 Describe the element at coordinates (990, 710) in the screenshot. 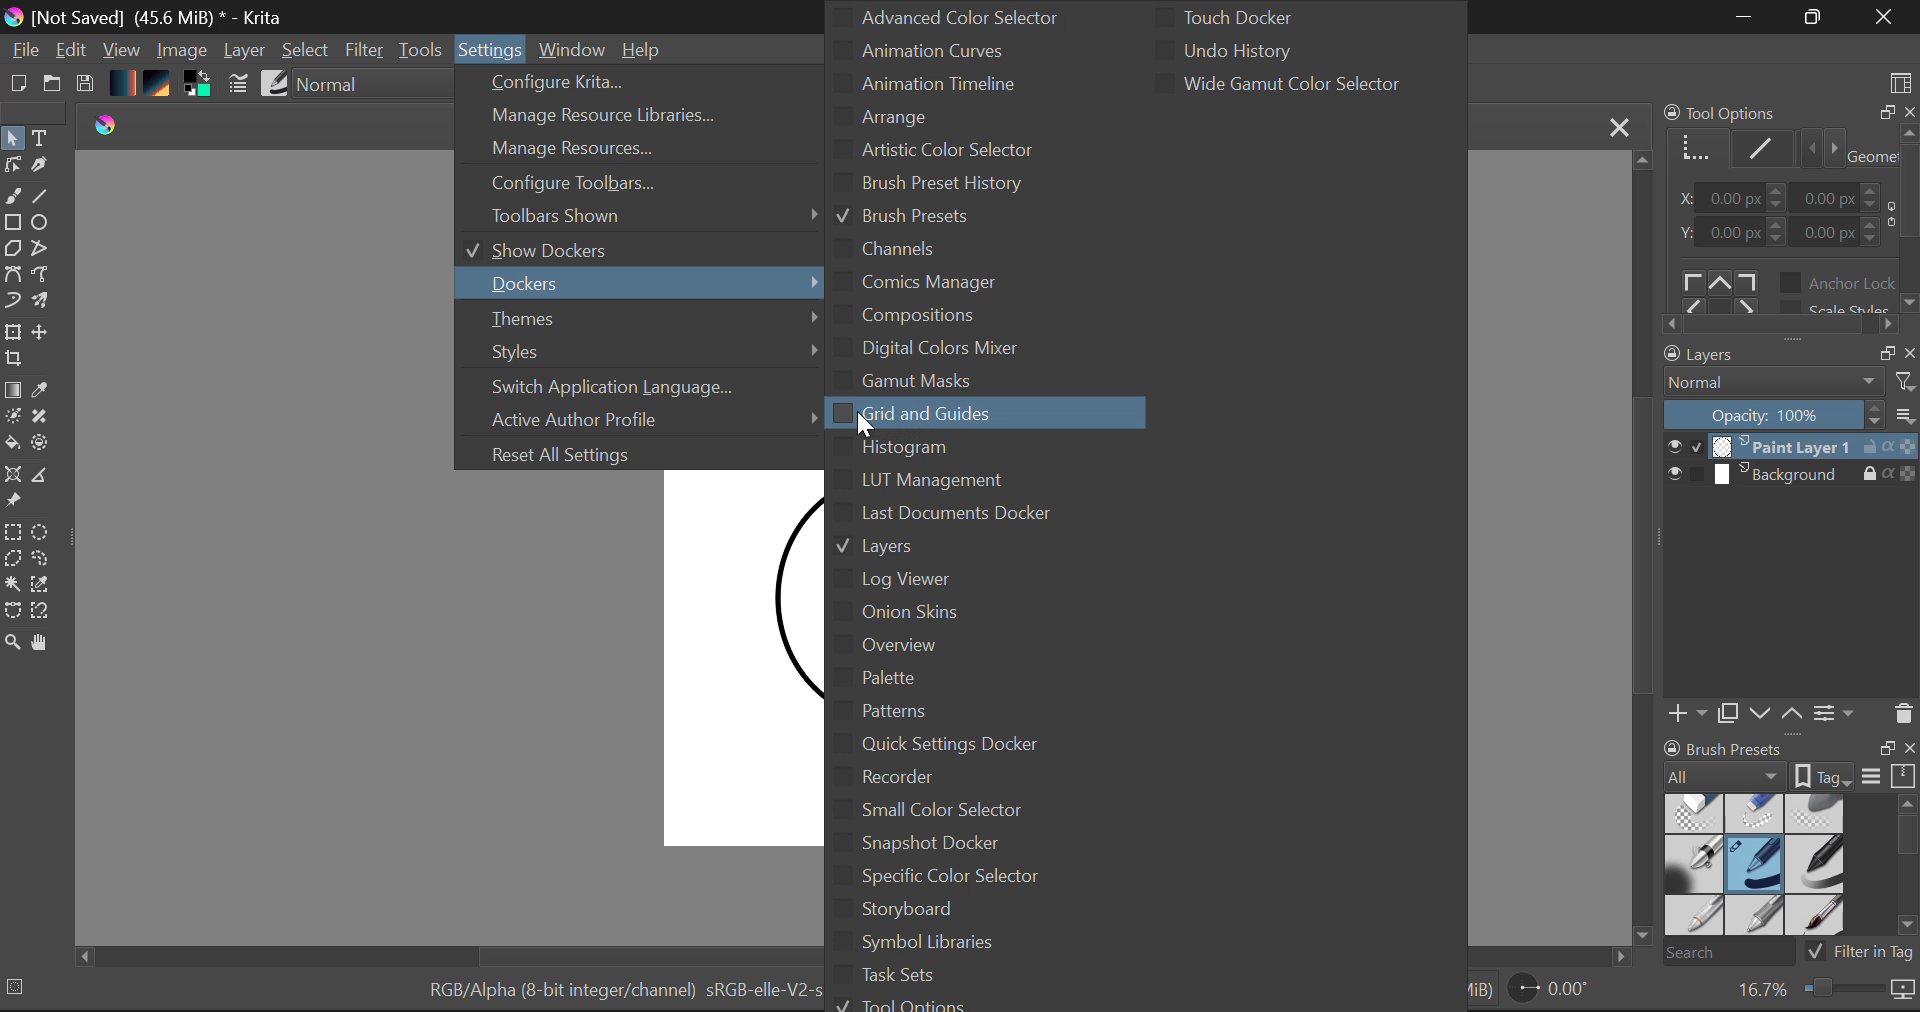

I see `Patterns` at that location.